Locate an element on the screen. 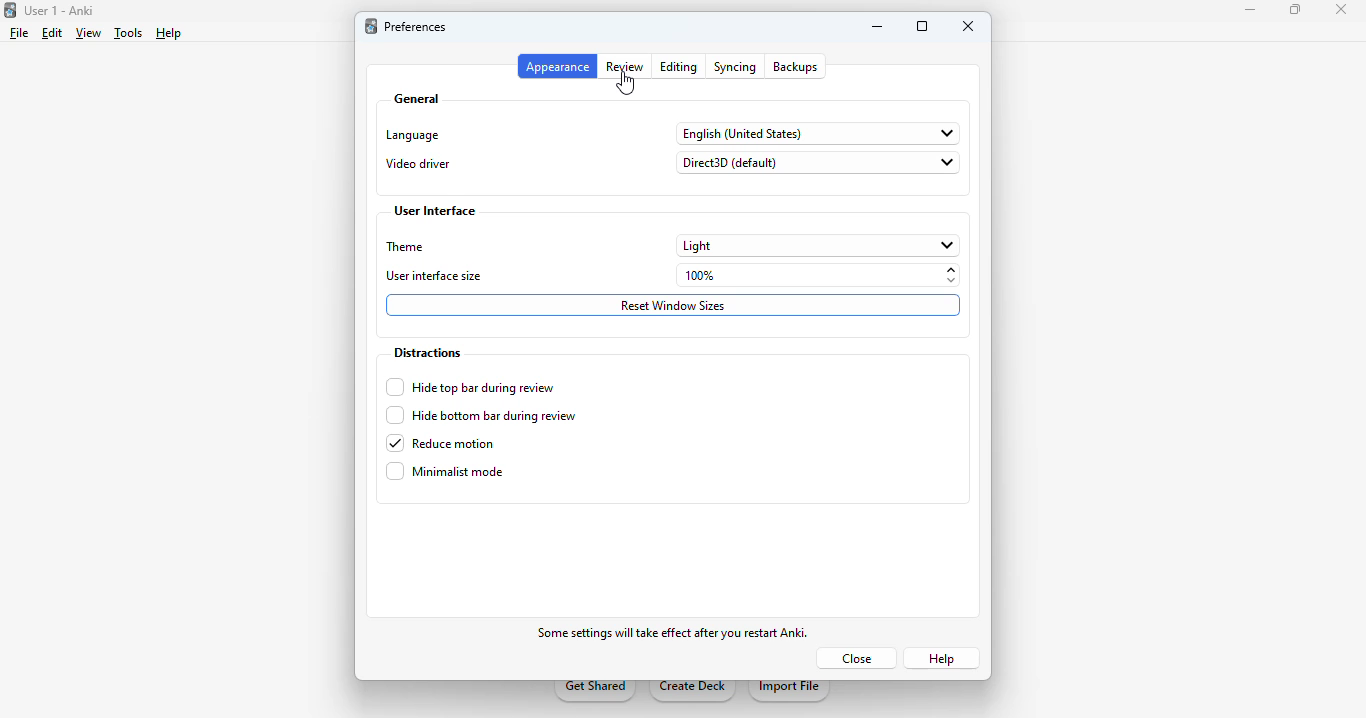 Image resolution: width=1366 pixels, height=718 pixels. user interface is located at coordinates (434, 211).